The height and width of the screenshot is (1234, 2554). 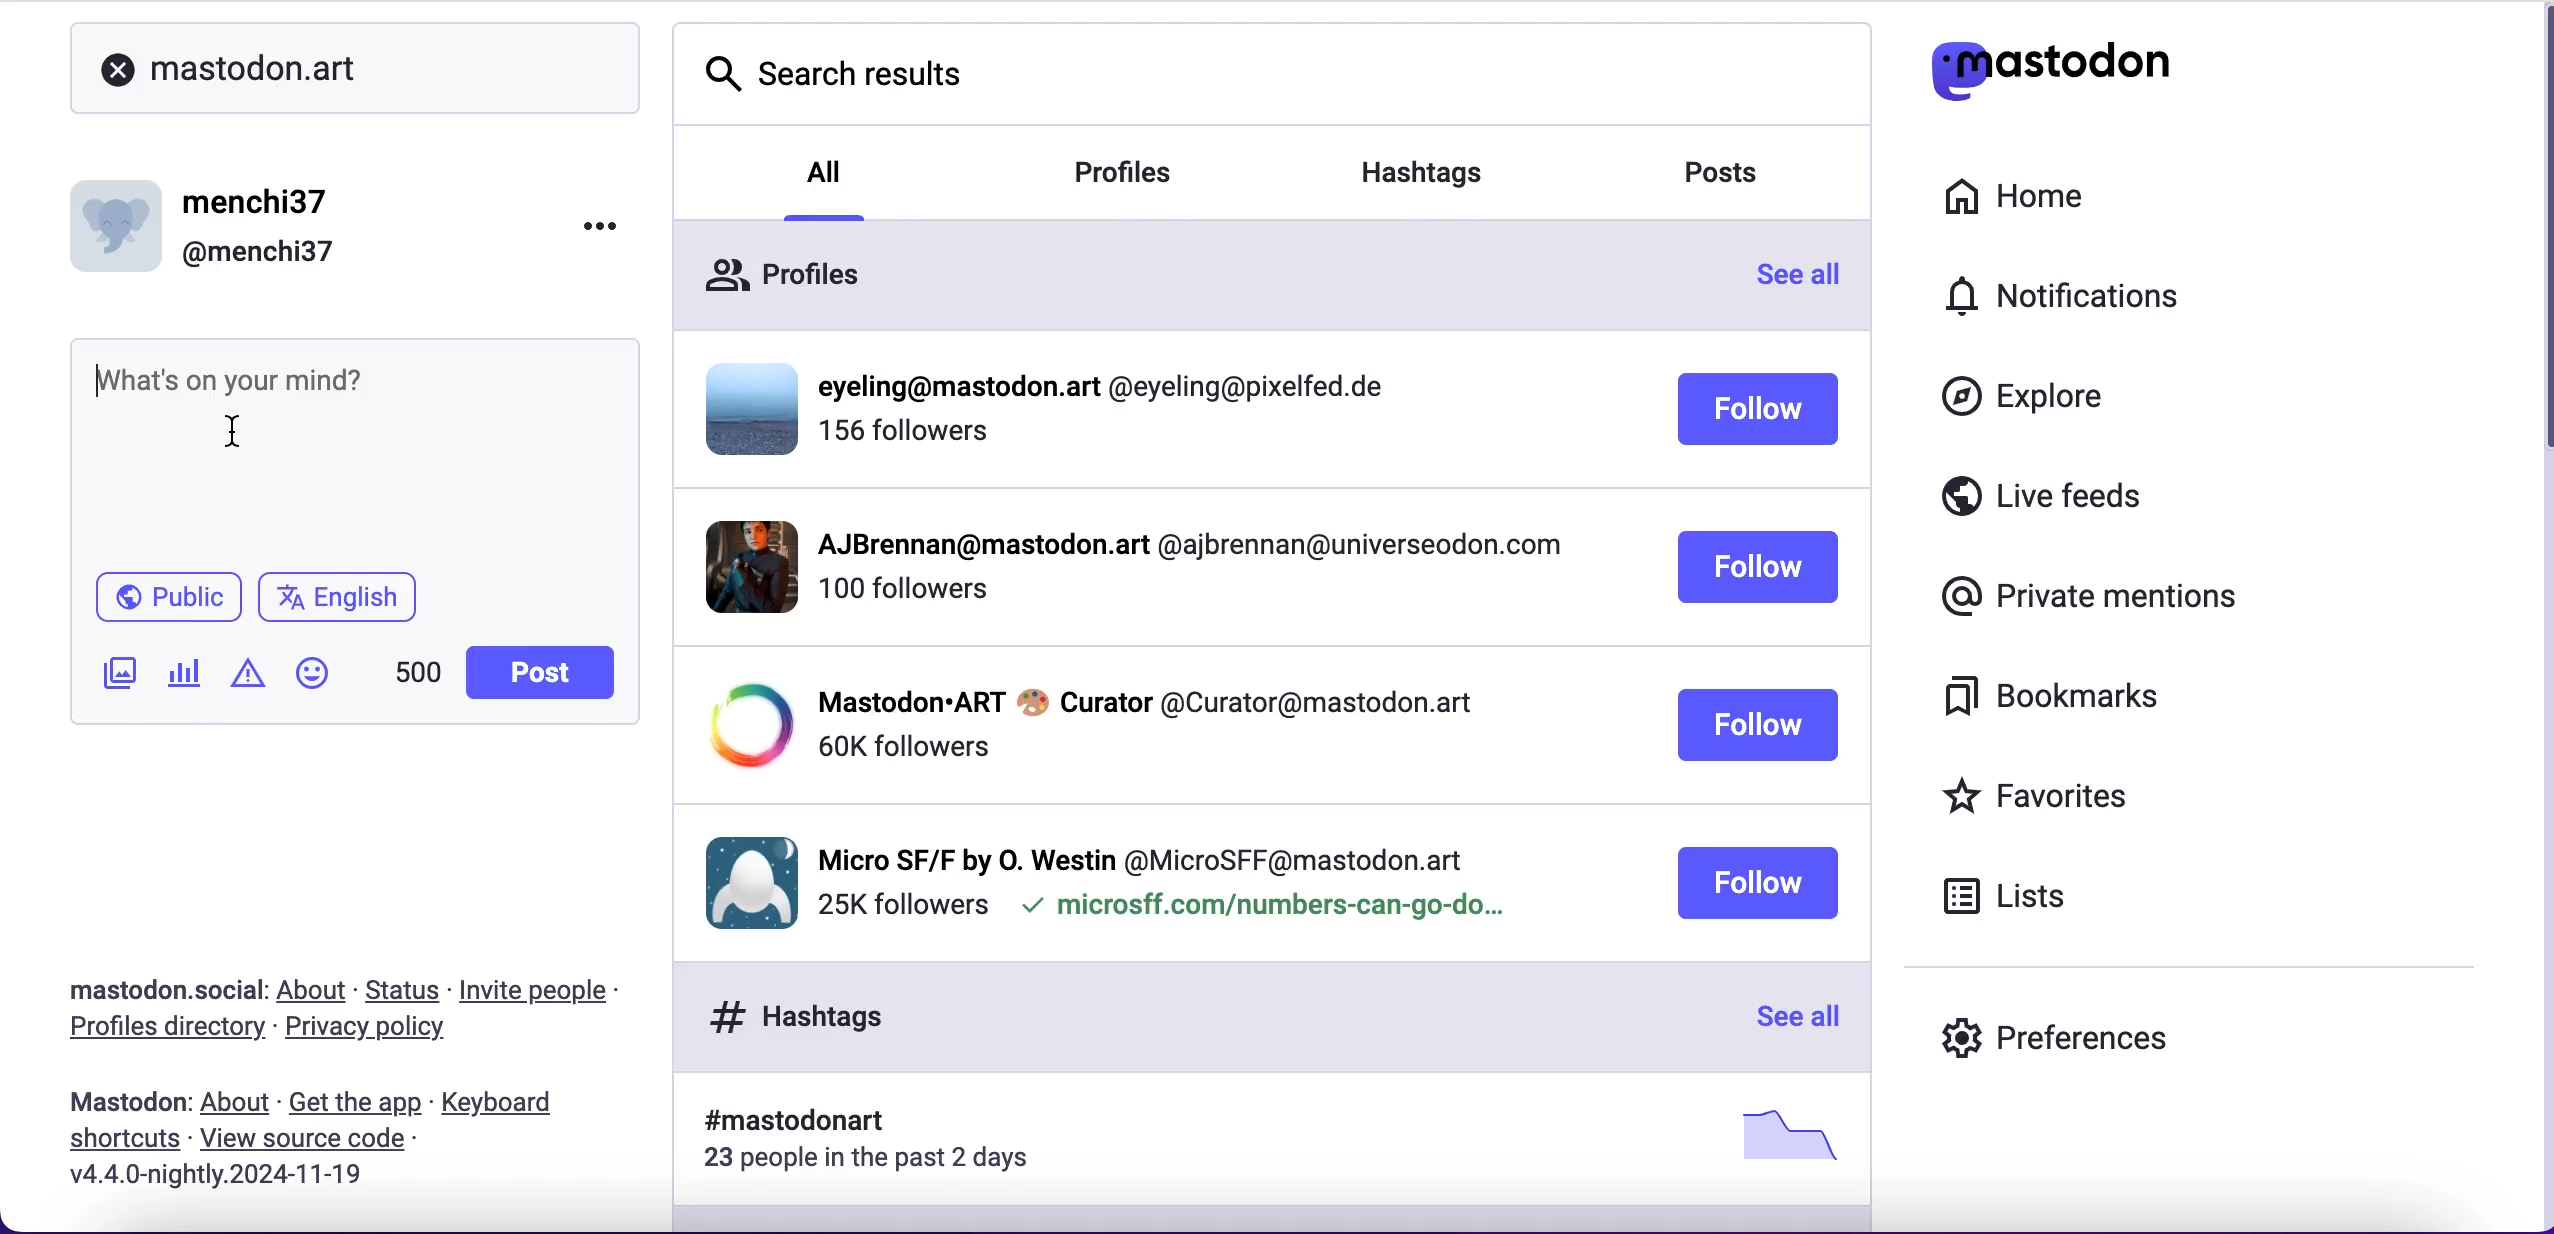 I want to click on microsff, so click(x=1260, y=910).